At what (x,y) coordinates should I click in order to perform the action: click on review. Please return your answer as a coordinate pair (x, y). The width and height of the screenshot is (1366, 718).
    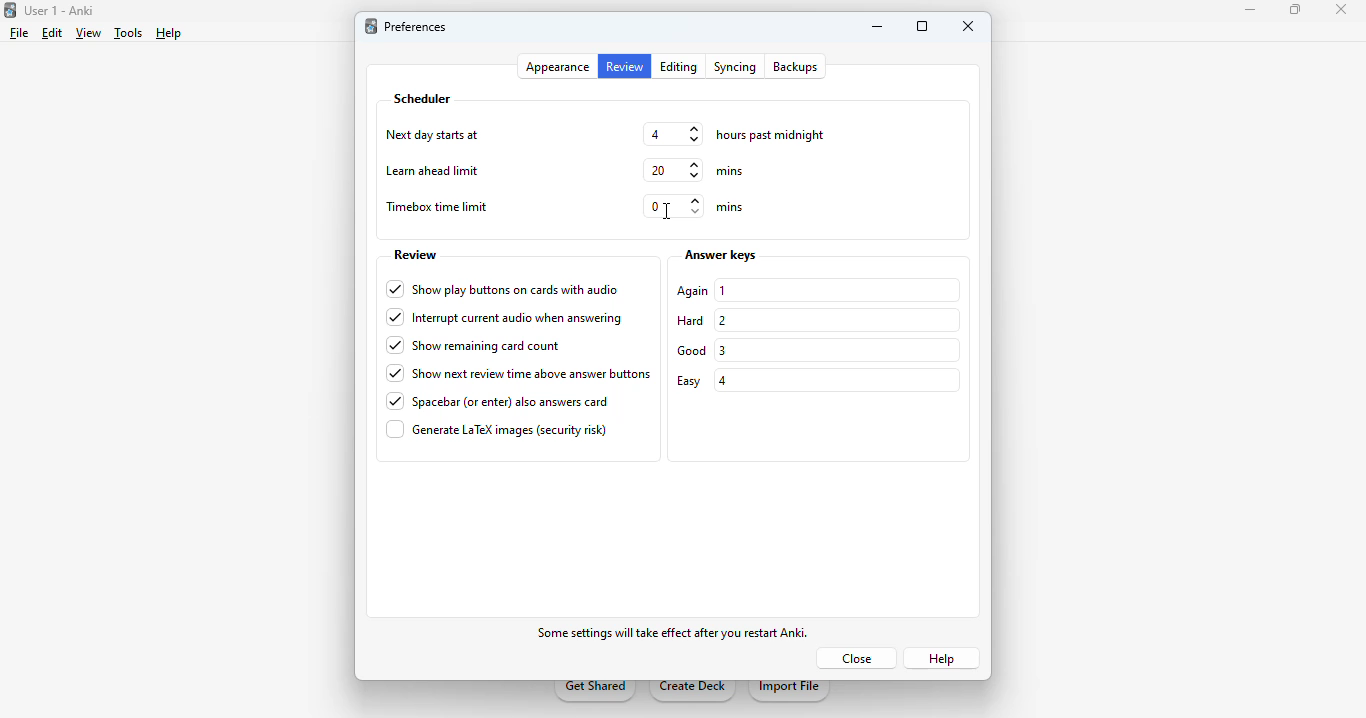
    Looking at the image, I should click on (415, 256).